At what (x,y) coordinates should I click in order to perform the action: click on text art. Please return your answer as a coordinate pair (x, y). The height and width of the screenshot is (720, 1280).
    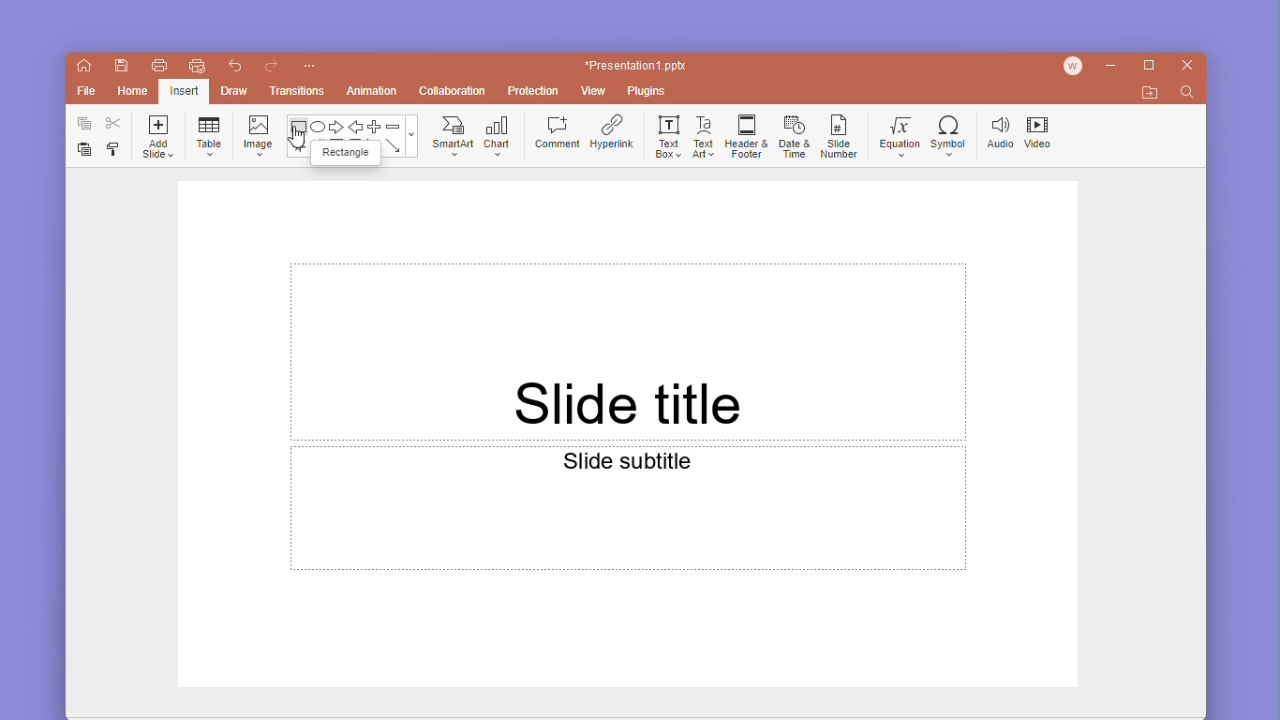
    Looking at the image, I should click on (704, 134).